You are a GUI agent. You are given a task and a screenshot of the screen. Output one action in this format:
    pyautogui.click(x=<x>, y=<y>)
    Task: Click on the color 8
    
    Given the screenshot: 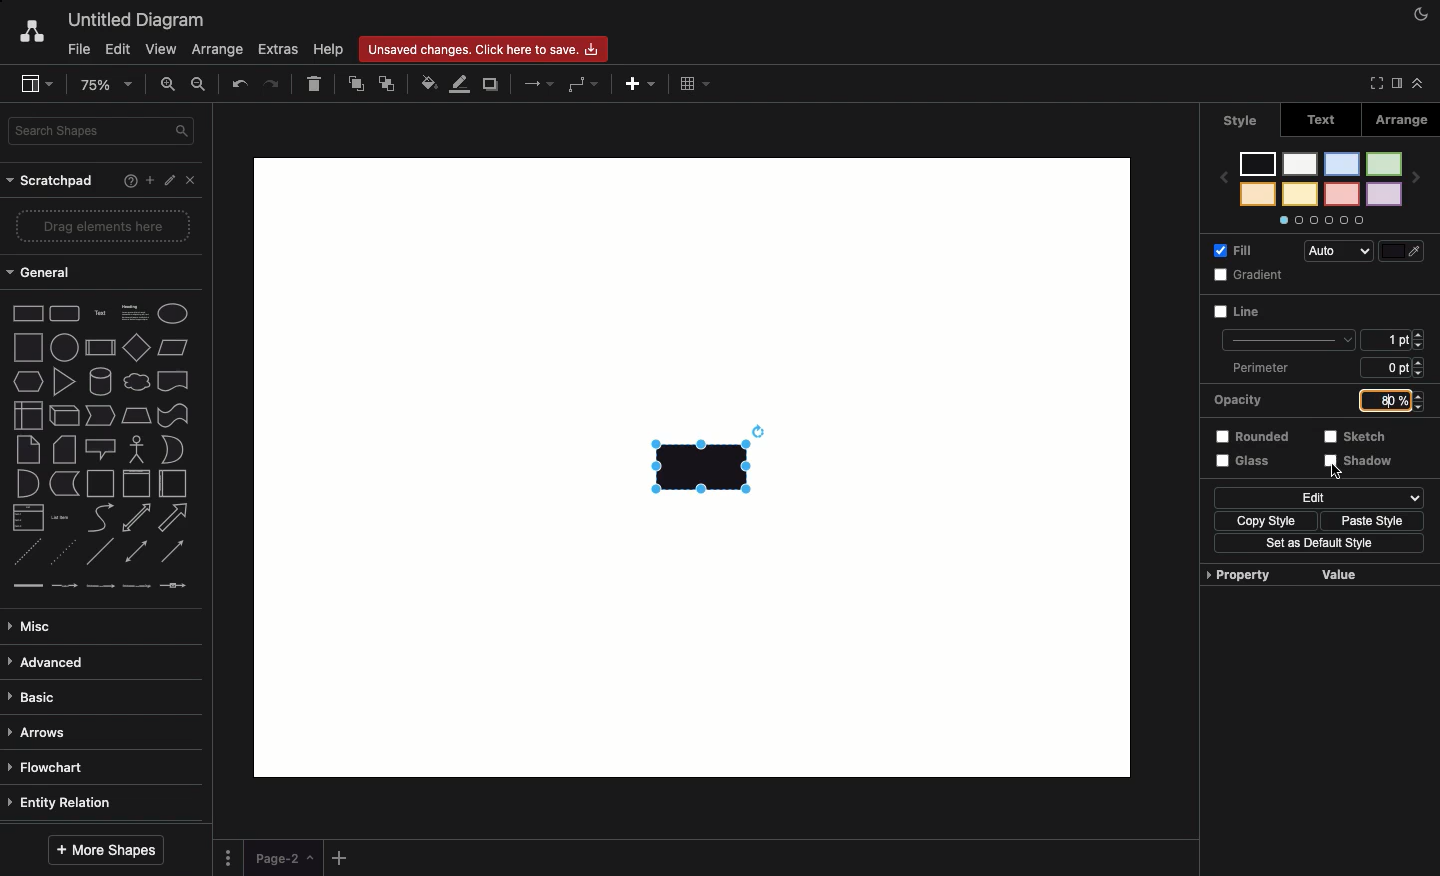 What is the action you would take?
    pyautogui.click(x=1257, y=194)
    